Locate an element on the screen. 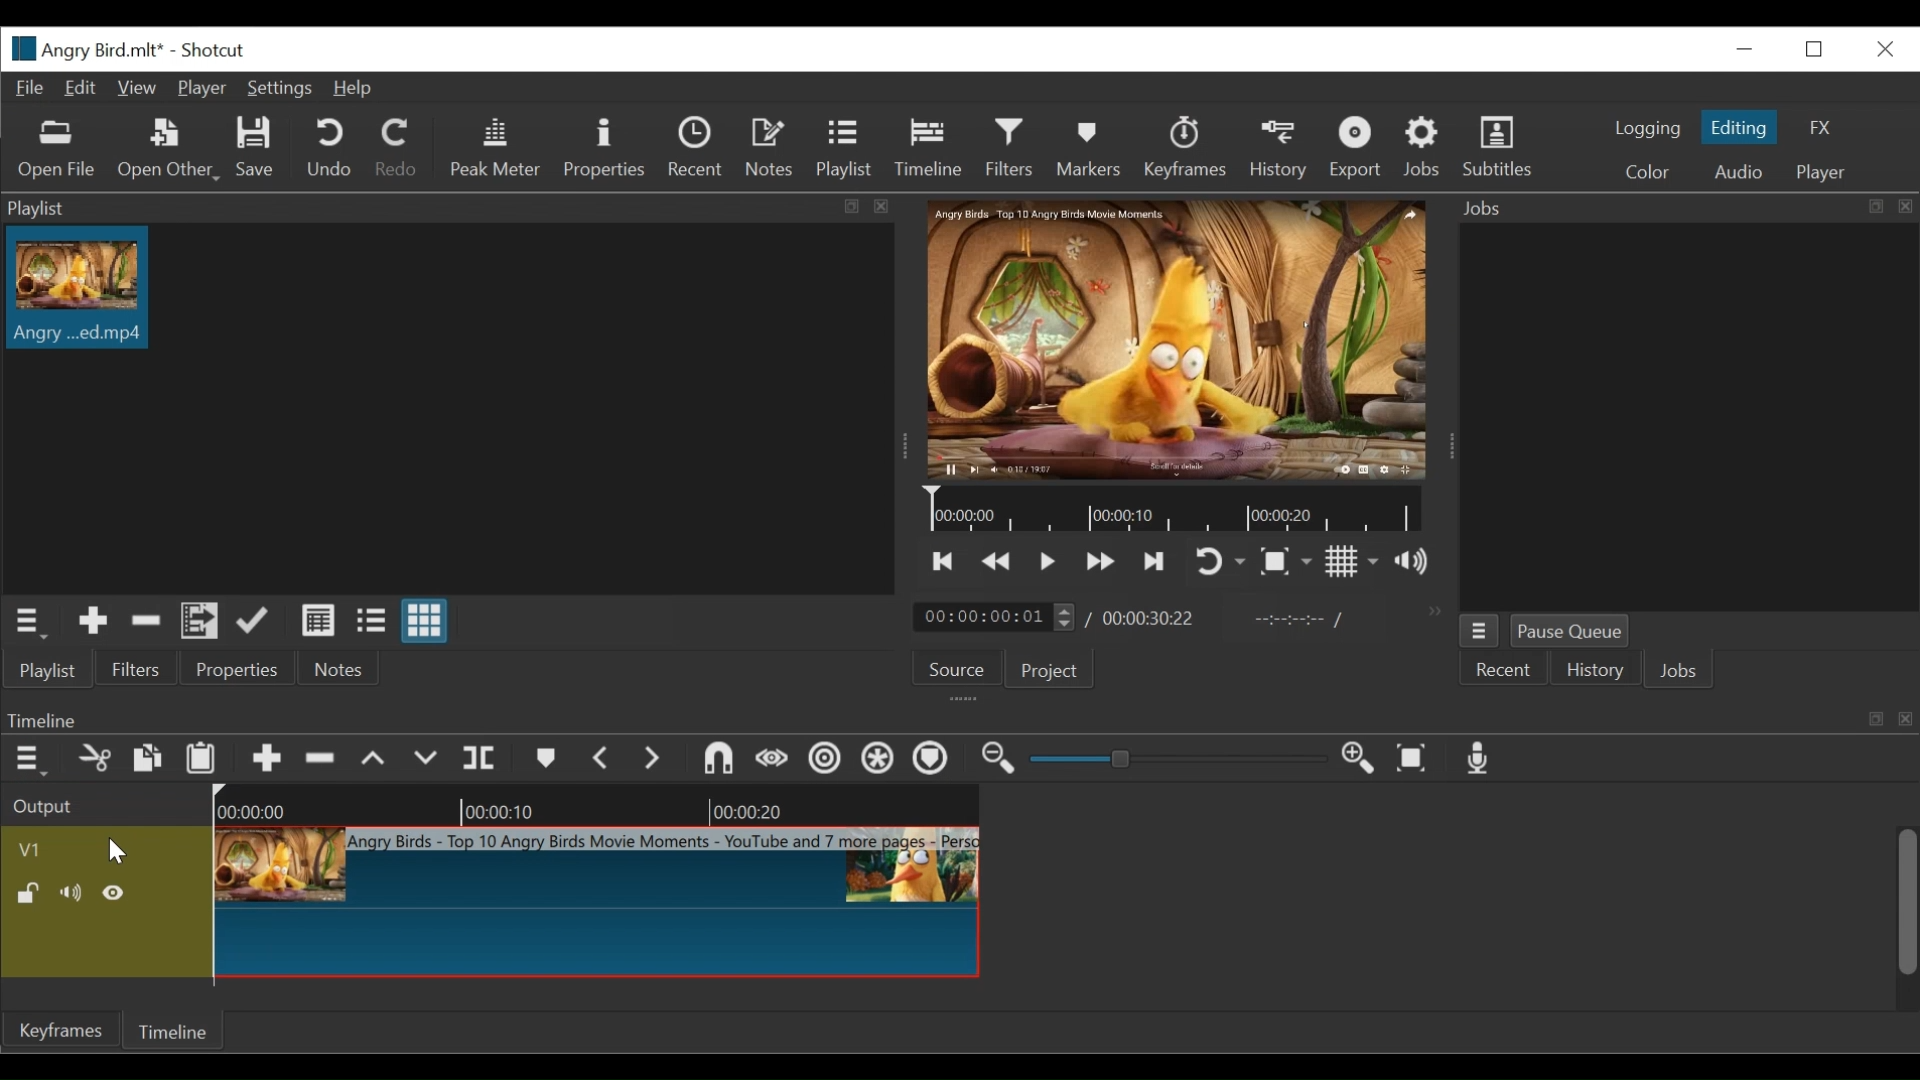 Image resolution: width=1920 pixels, height=1080 pixels. Record audio is located at coordinates (1480, 760).